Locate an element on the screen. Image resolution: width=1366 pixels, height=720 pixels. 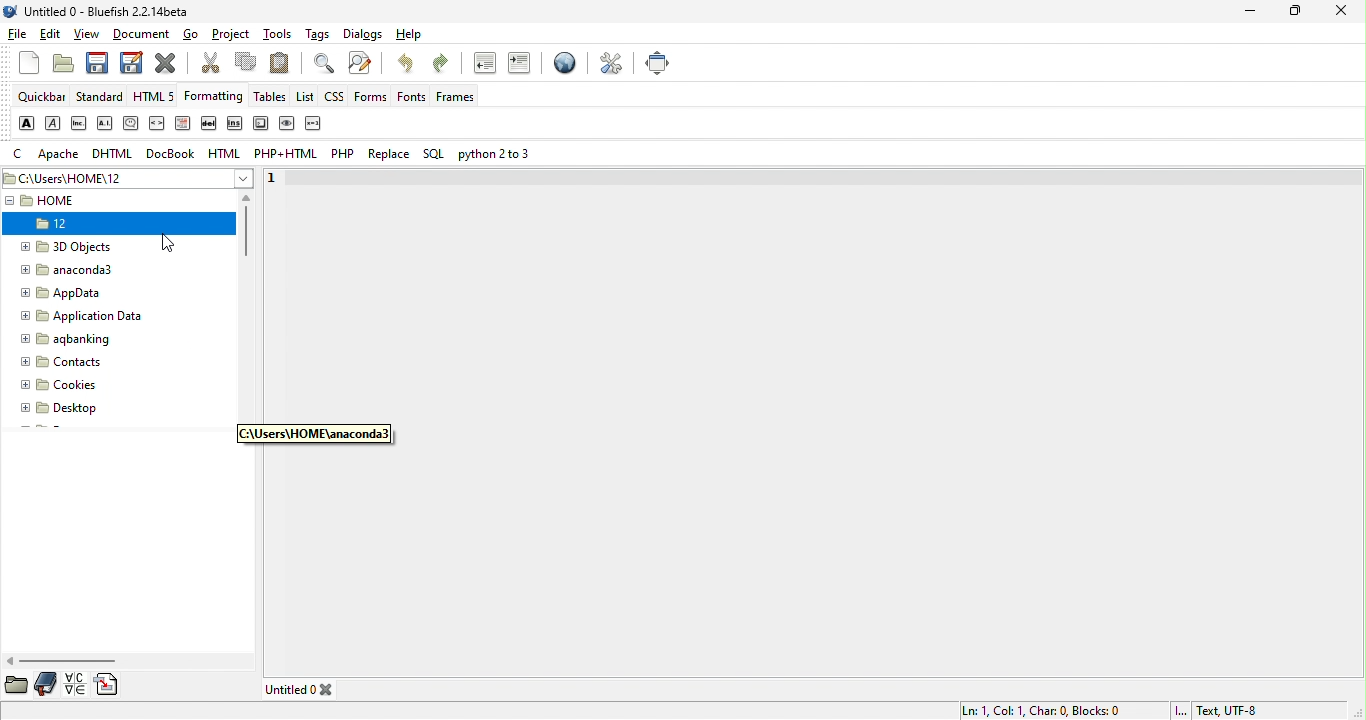
minimize is located at coordinates (1254, 14).